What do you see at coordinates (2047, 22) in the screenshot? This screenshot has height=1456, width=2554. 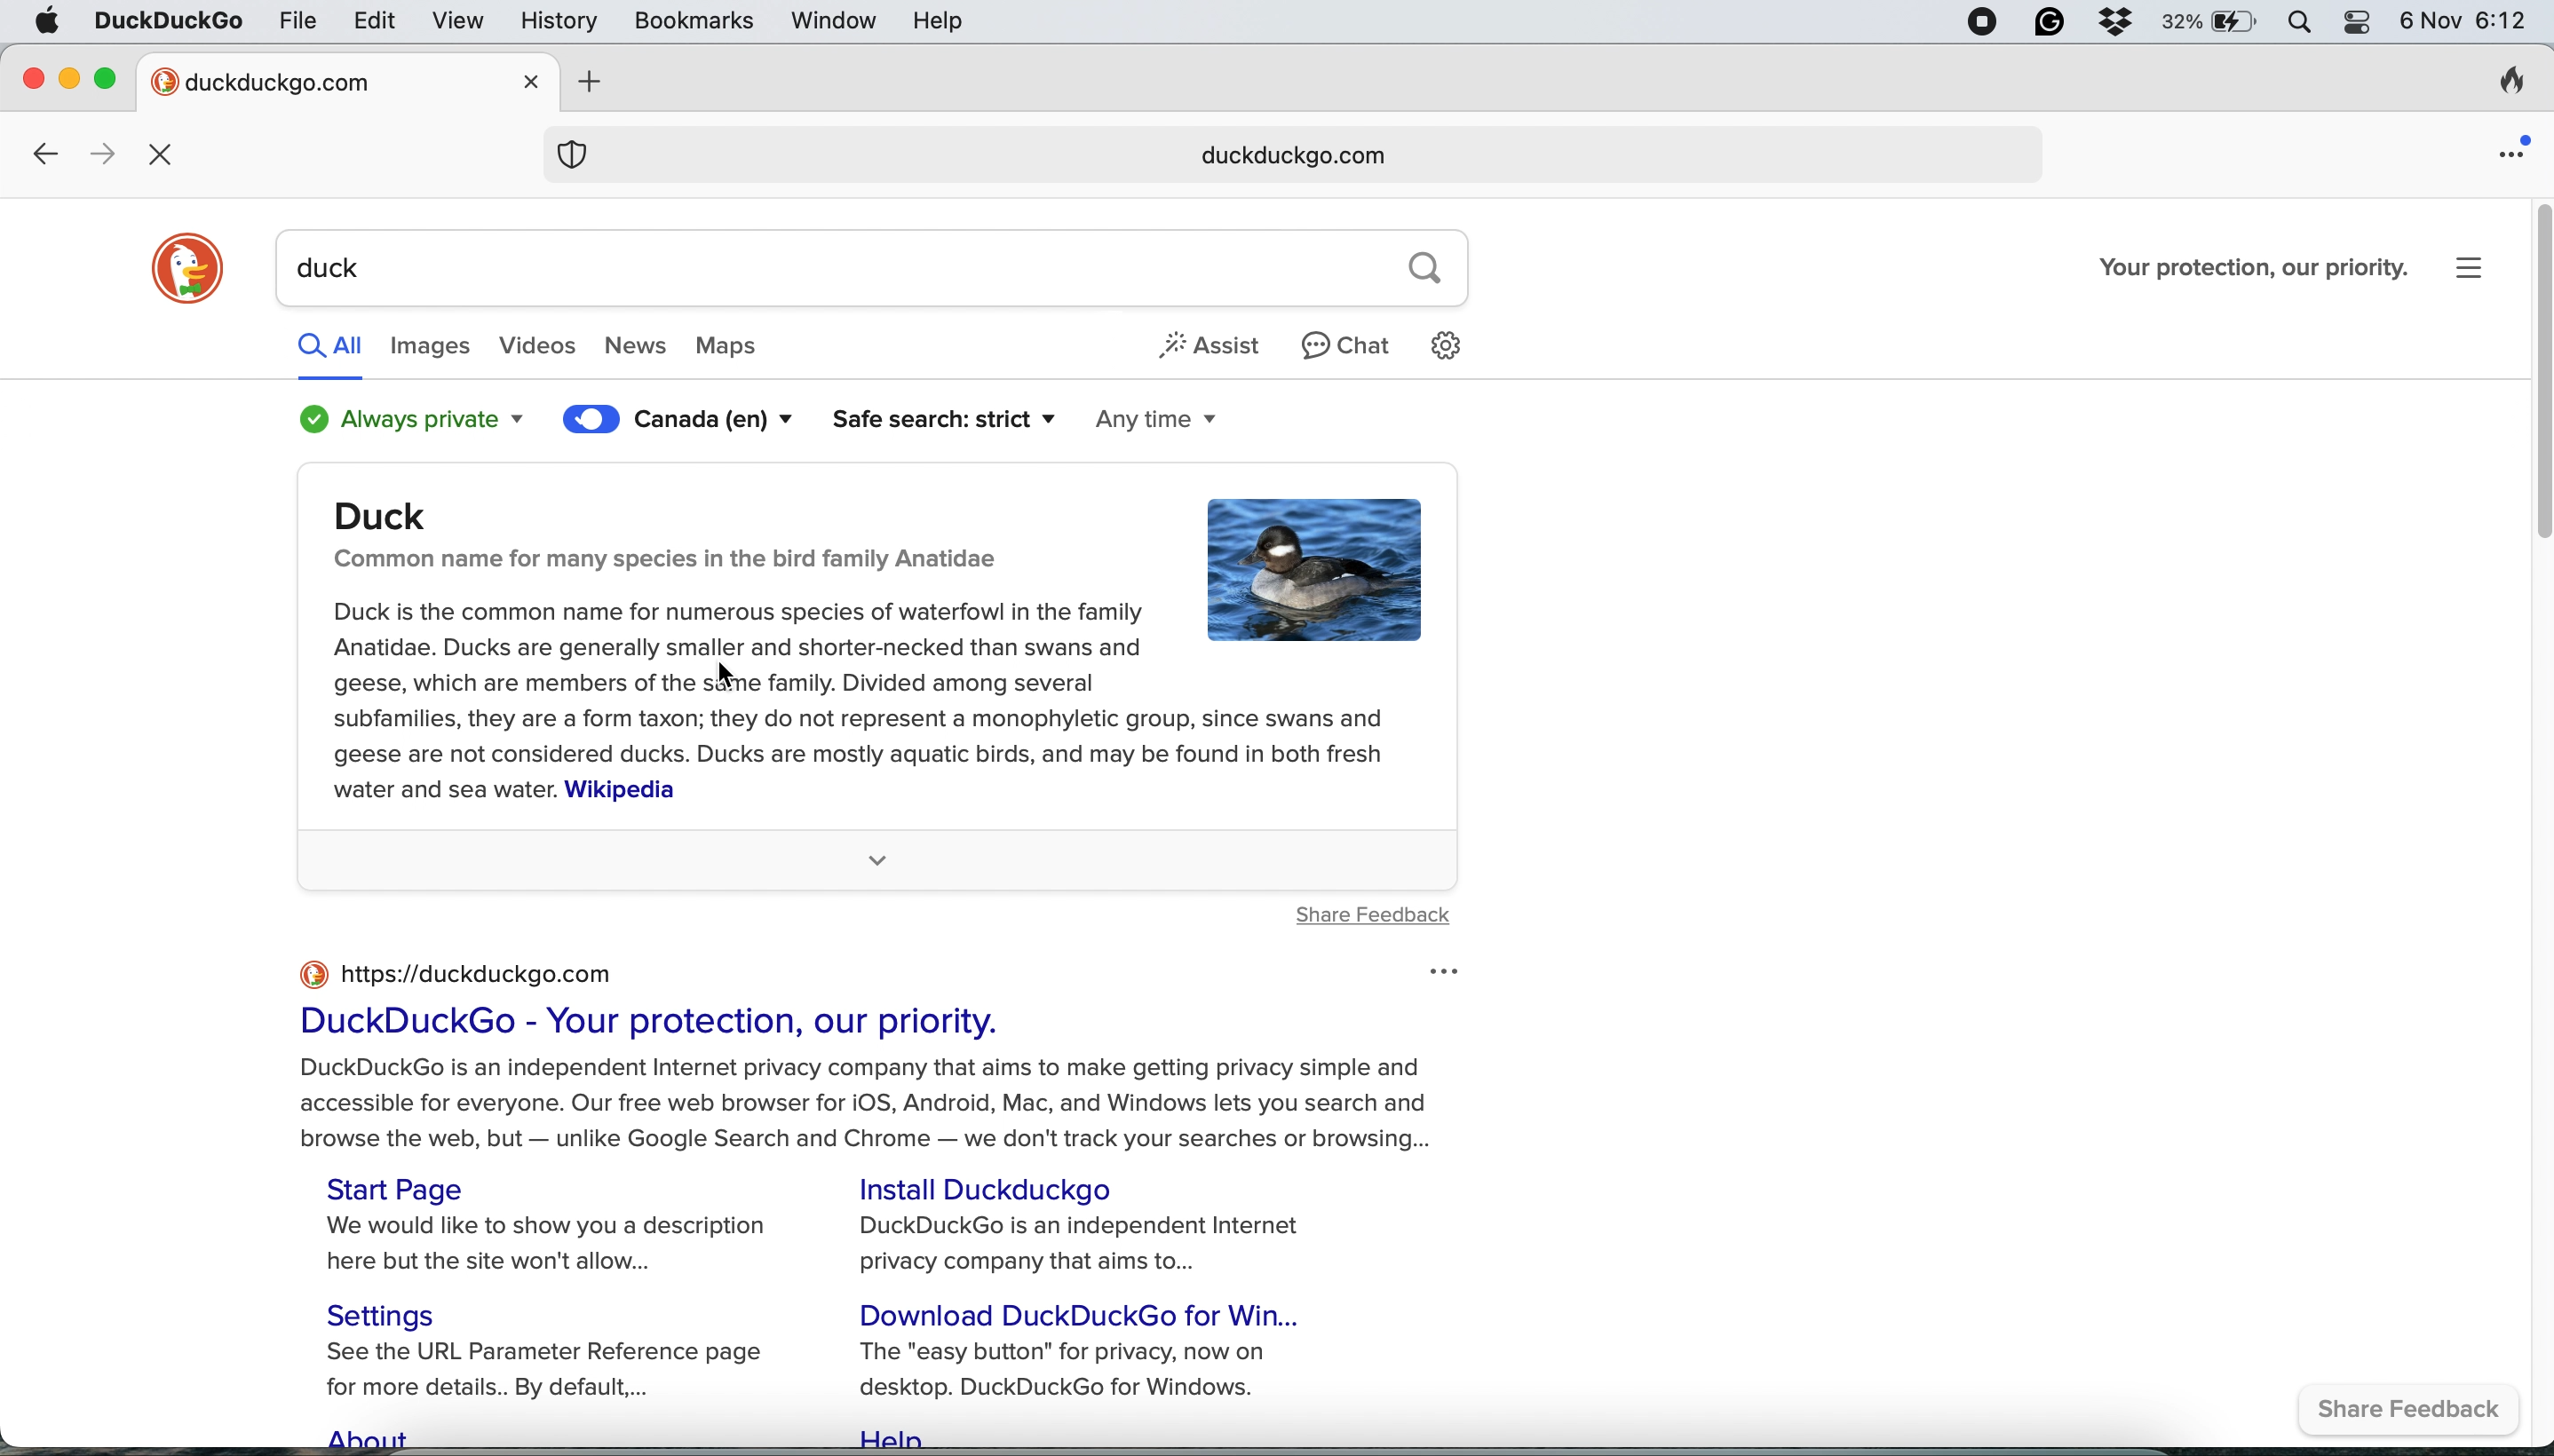 I see `grammarly` at bounding box center [2047, 22].